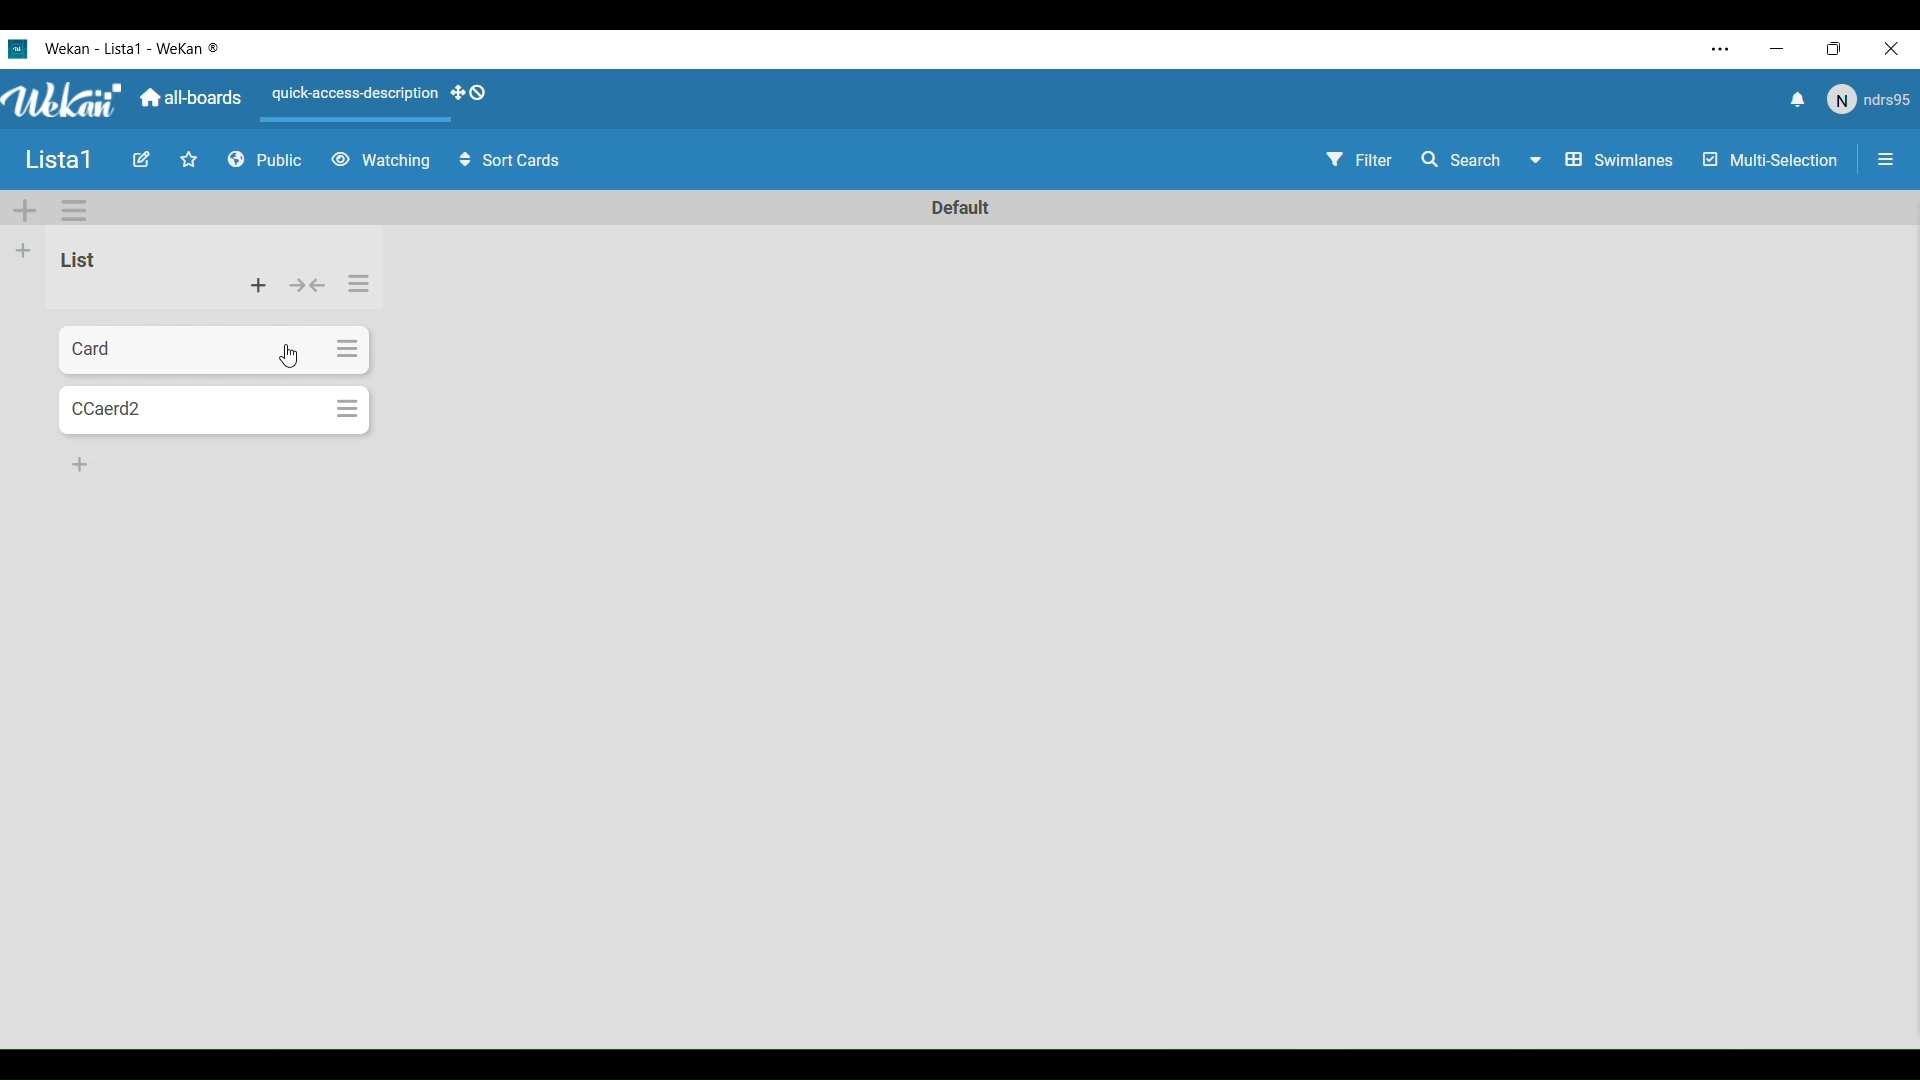  What do you see at coordinates (958, 205) in the screenshot?
I see `Text` at bounding box center [958, 205].